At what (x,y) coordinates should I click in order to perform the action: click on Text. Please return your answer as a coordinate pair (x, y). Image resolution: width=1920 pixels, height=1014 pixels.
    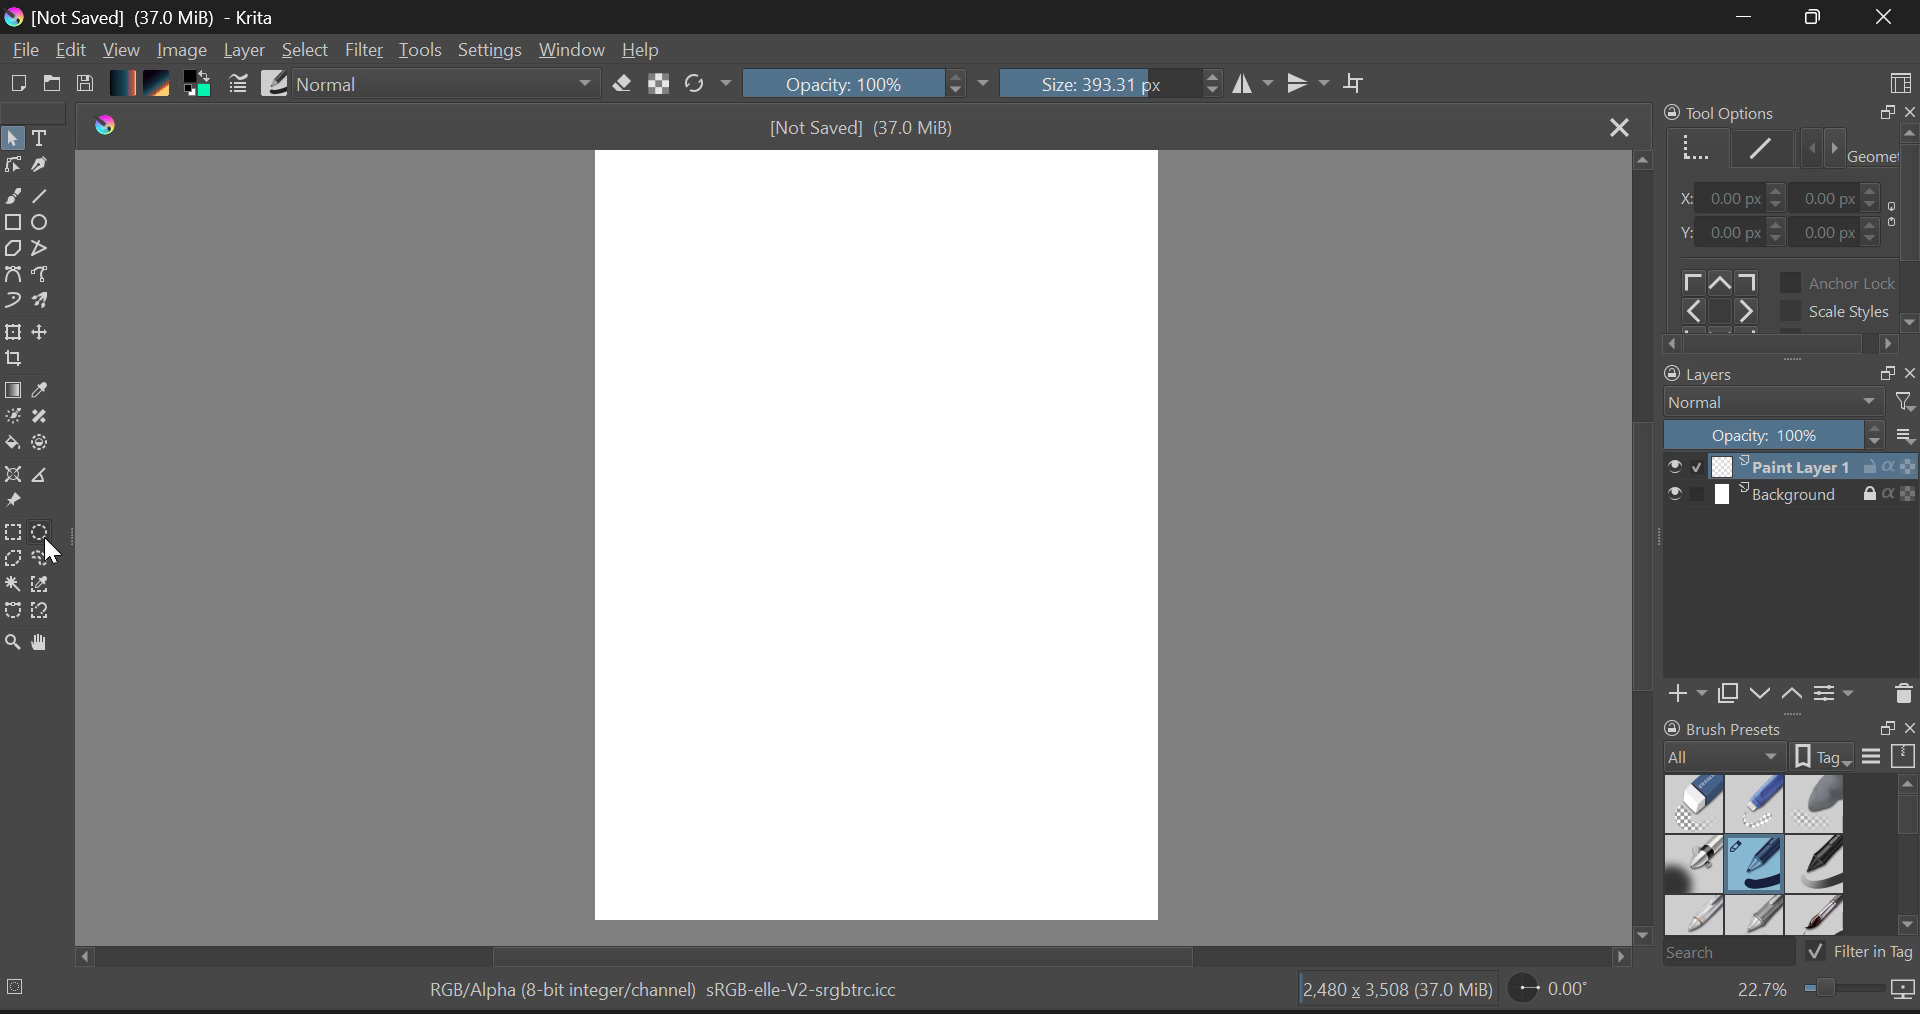
    Looking at the image, I should click on (41, 138).